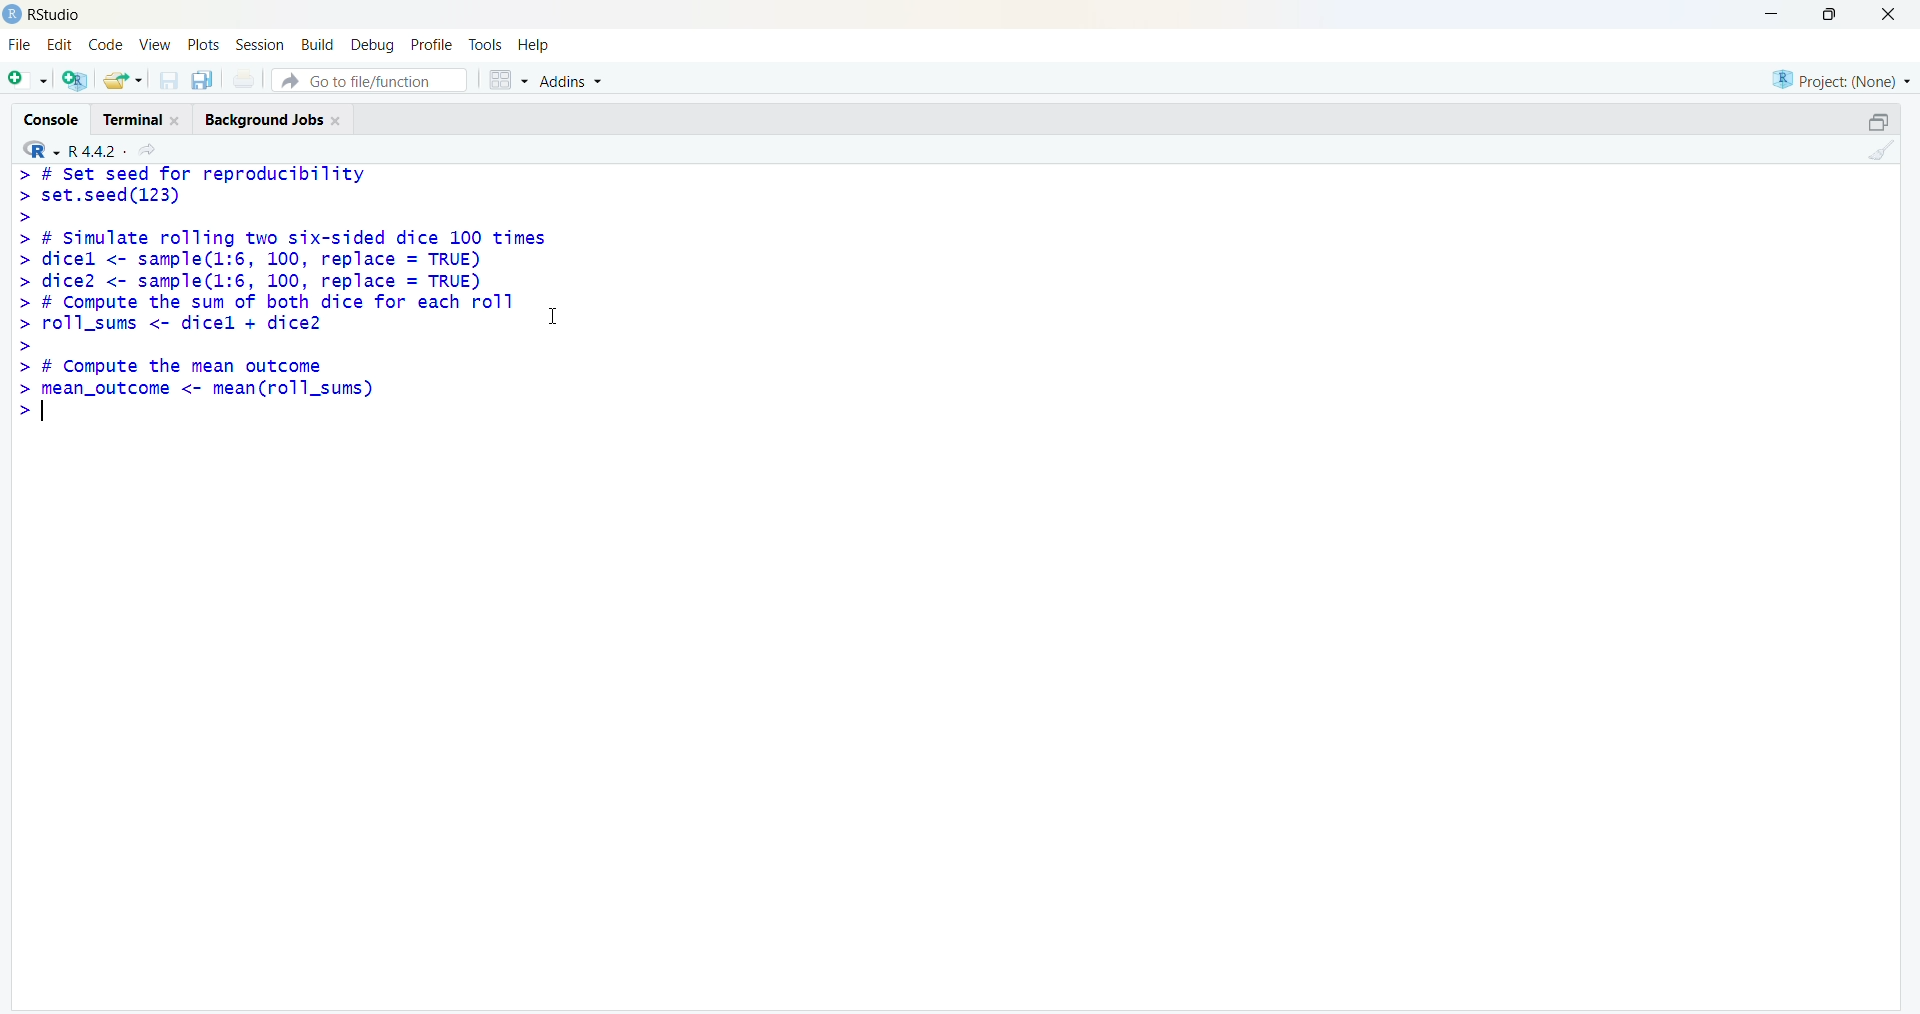 Image resolution: width=1920 pixels, height=1014 pixels. I want to click on RStudio, so click(59, 16).